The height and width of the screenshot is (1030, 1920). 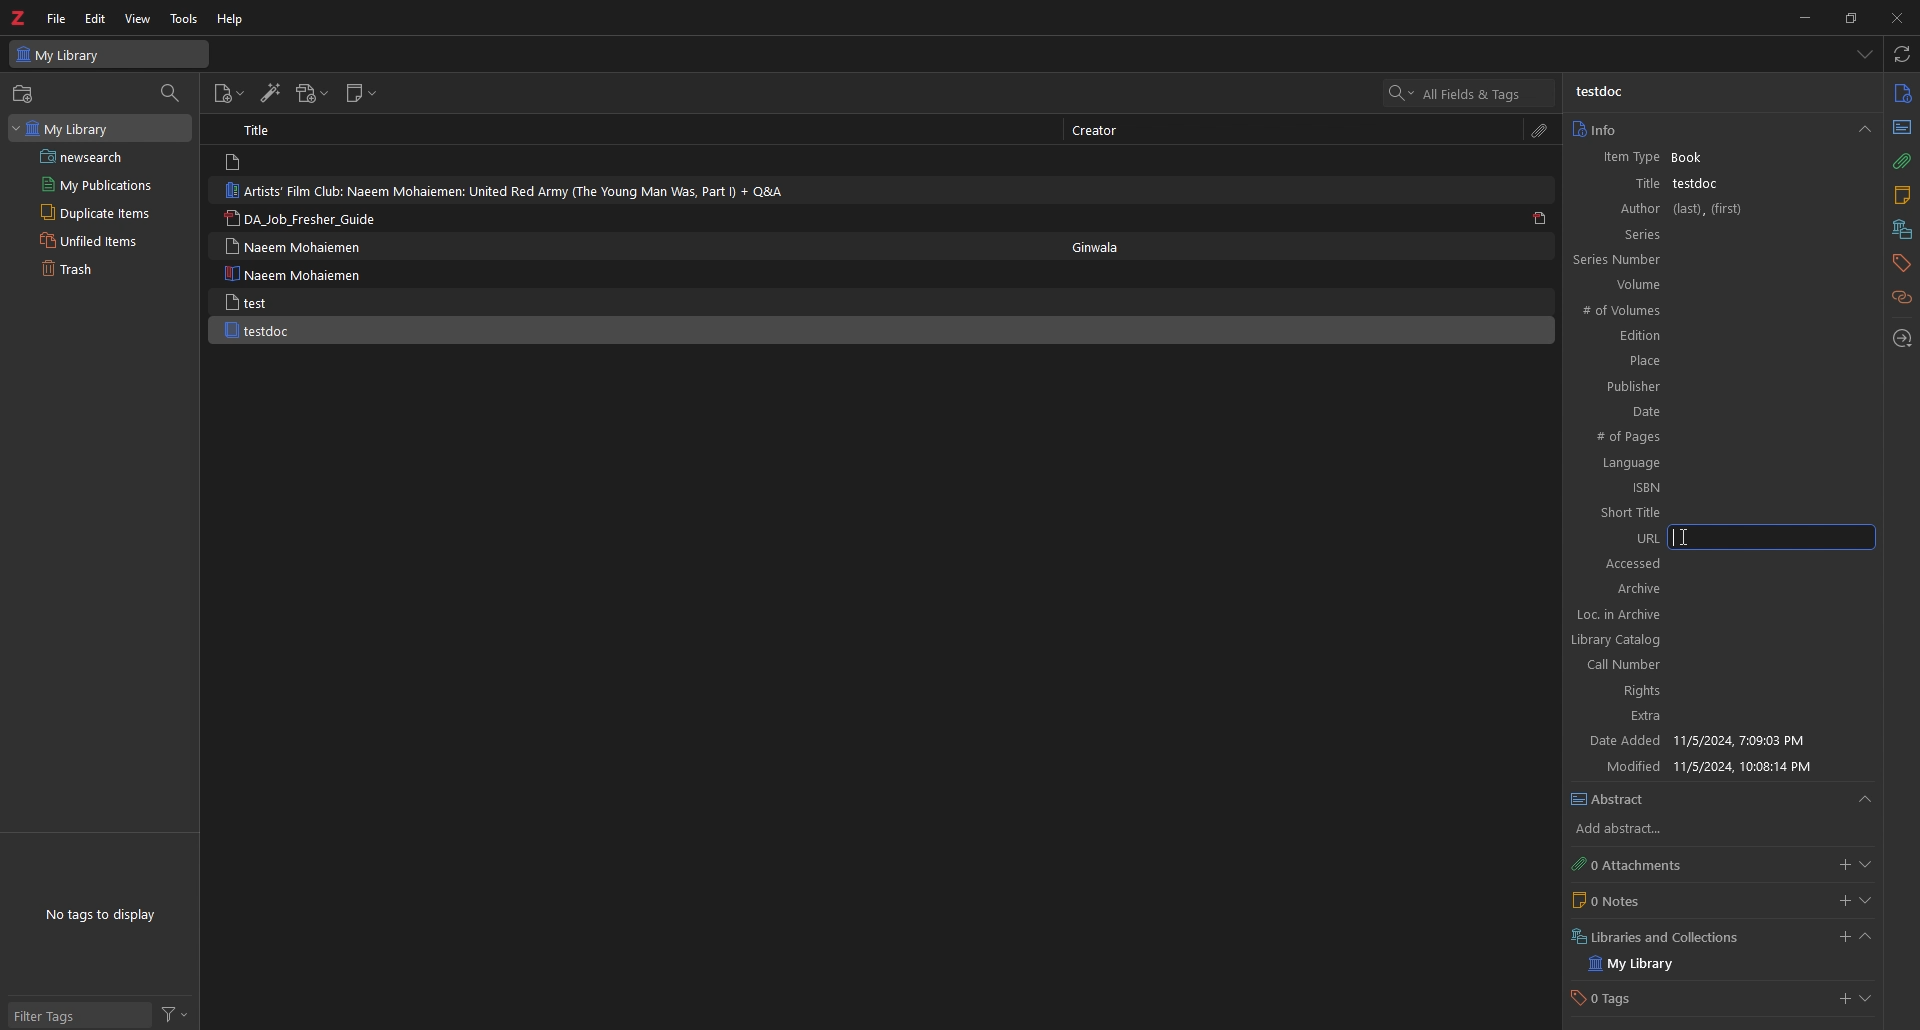 What do you see at coordinates (1896, 17) in the screenshot?
I see `close` at bounding box center [1896, 17].